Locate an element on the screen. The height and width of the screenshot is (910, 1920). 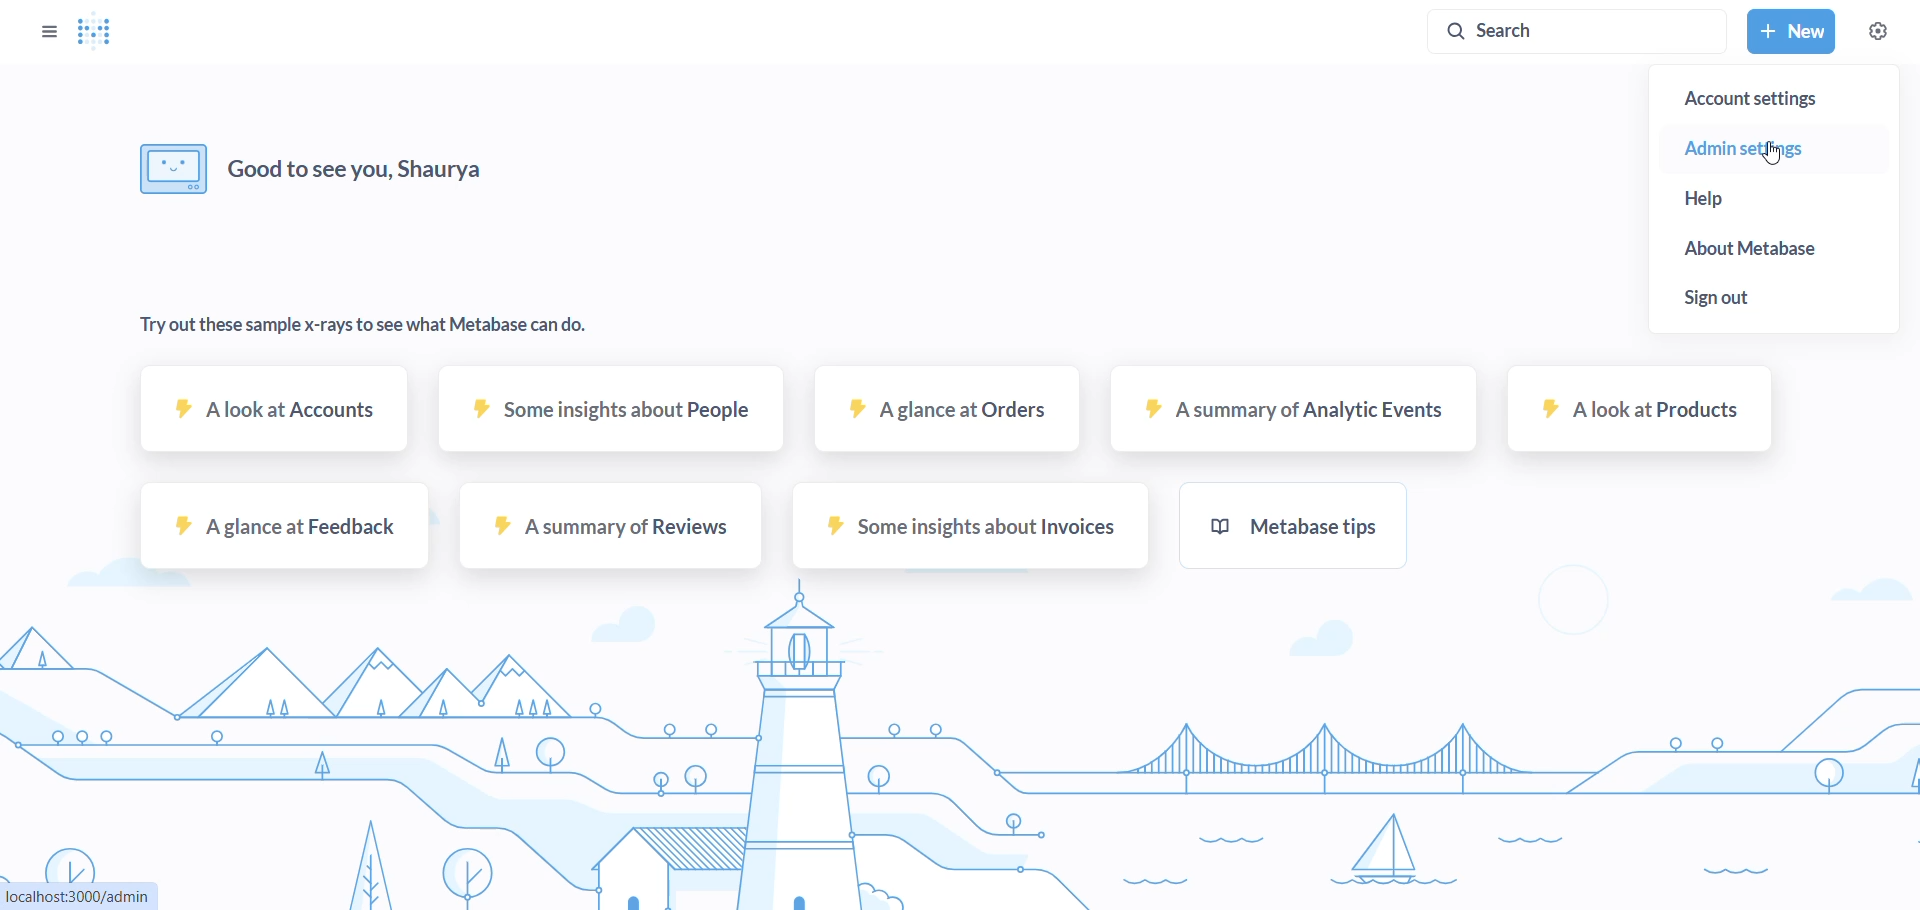
a glance at feedback  is located at coordinates (281, 532).